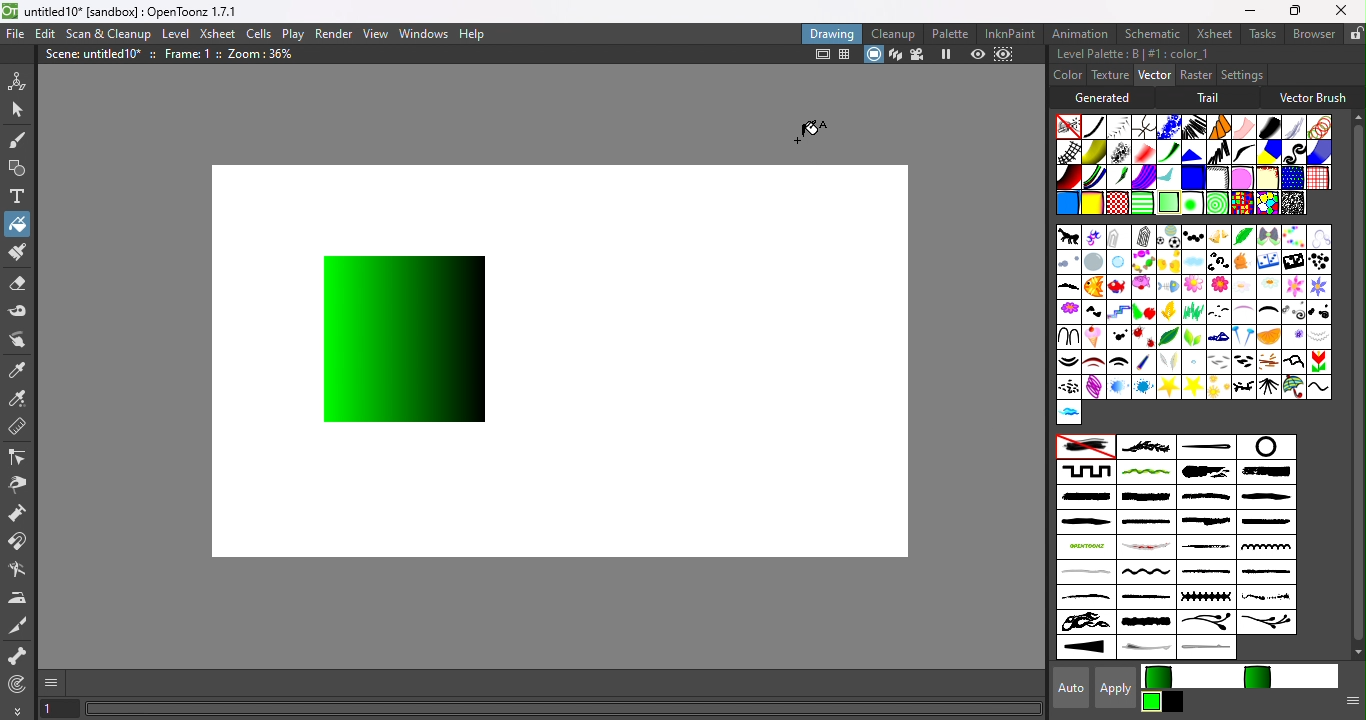 The height and width of the screenshot is (720, 1366). Describe the element at coordinates (1147, 623) in the screenshot. I see `strange` at that location.